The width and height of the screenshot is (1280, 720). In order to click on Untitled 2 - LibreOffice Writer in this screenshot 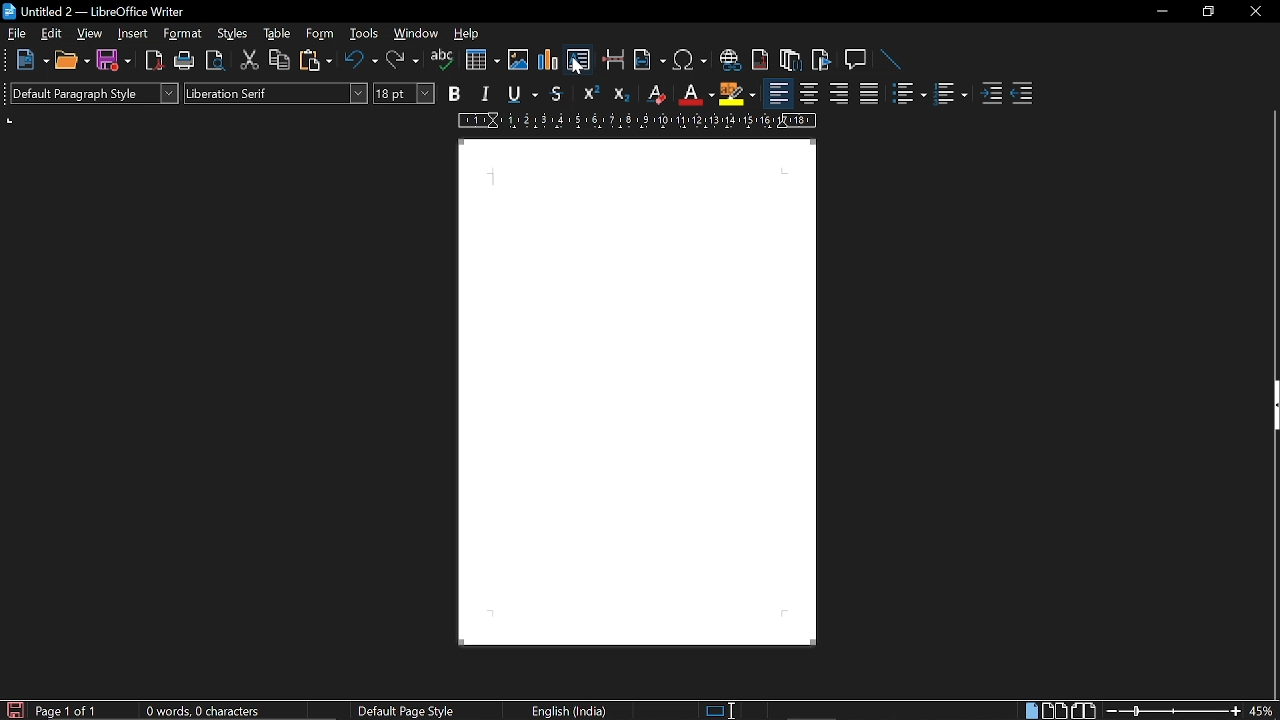, I will do `click(100, 13)`.